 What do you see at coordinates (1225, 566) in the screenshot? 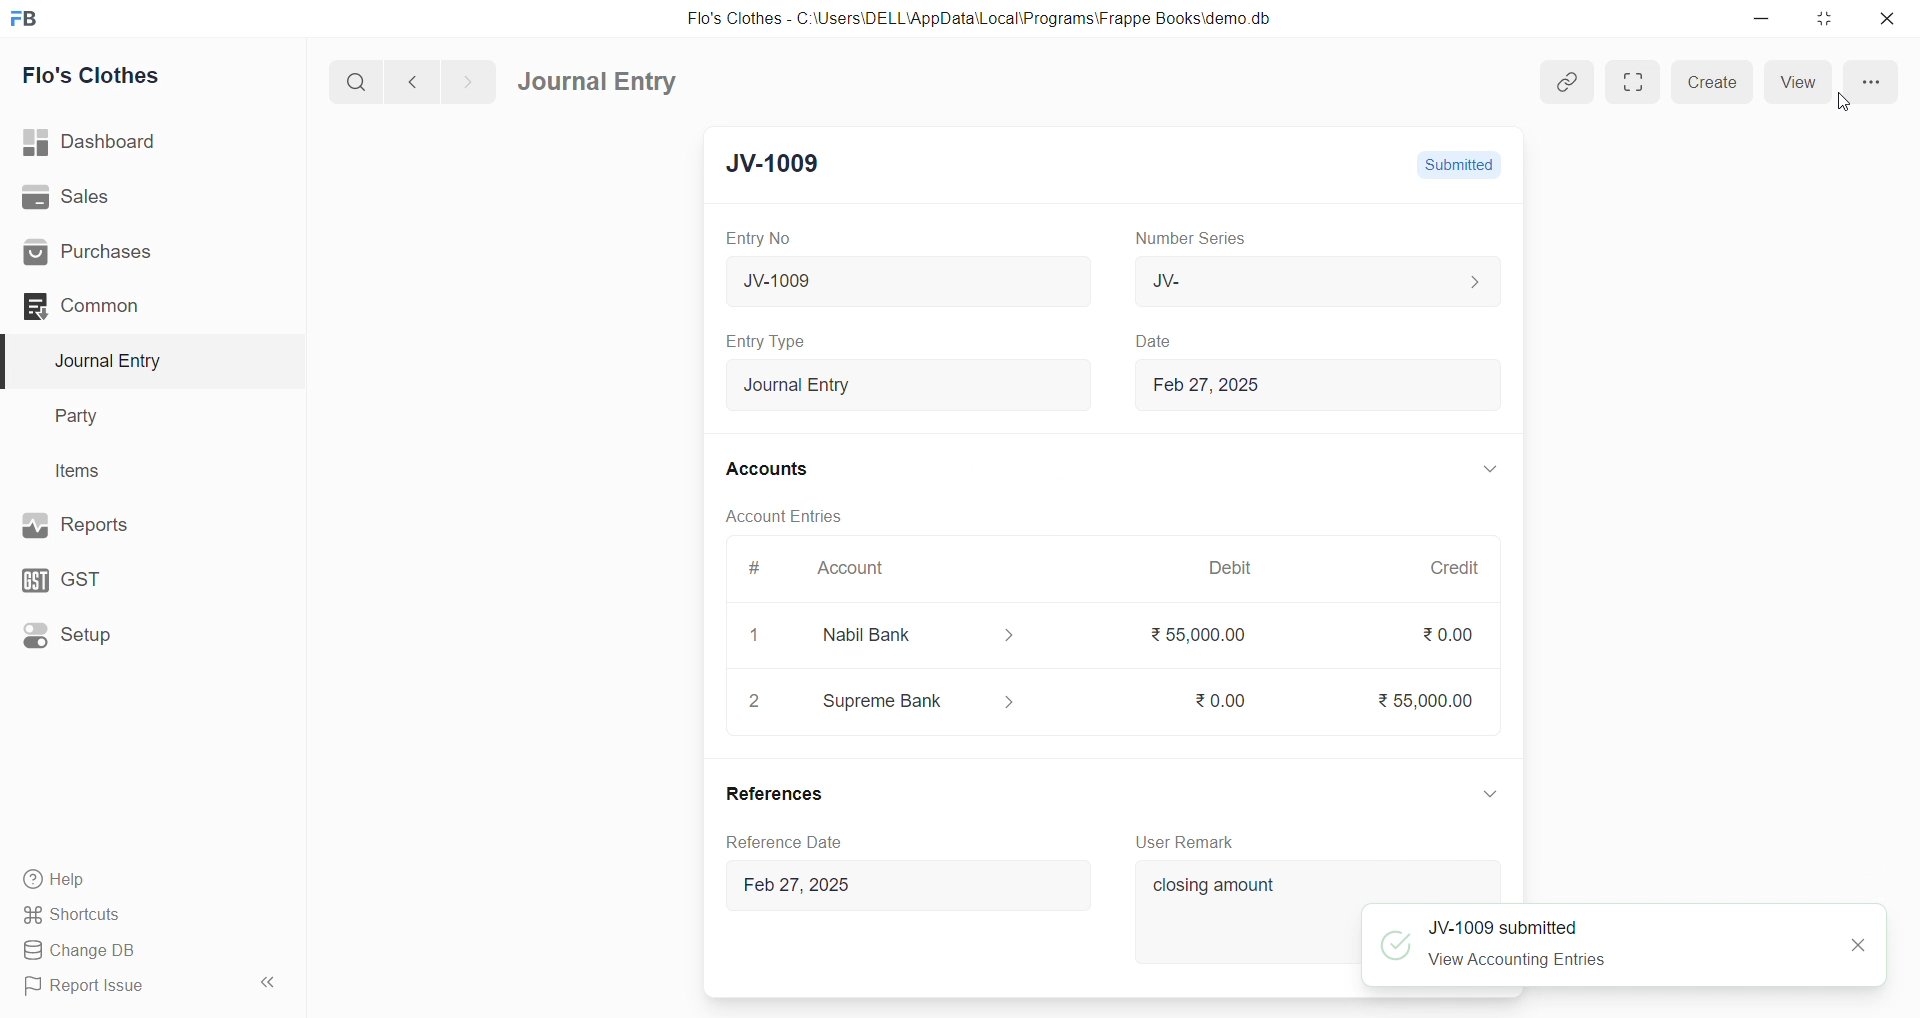
I see `Debit` at bounding box center [1225, 566].